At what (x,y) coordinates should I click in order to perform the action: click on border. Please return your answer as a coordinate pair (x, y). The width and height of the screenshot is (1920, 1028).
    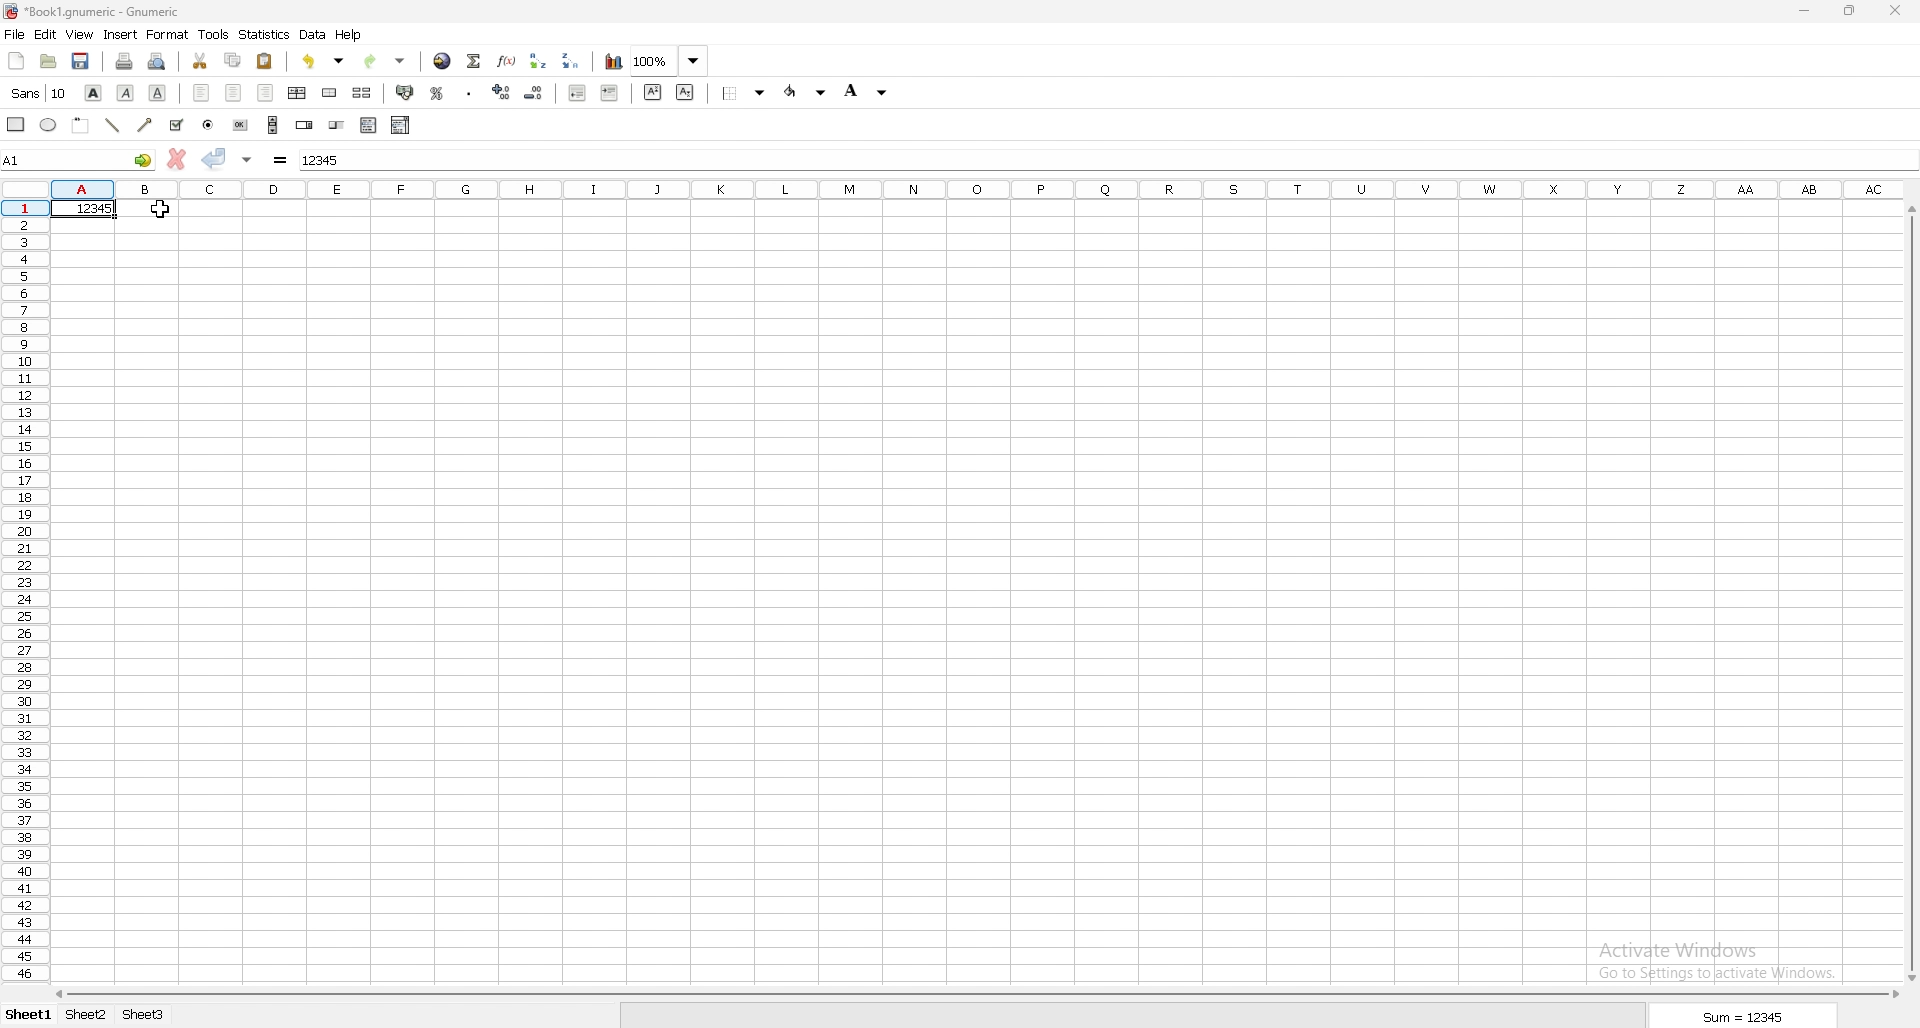
    Looking at the image, I should click on (744, 93).